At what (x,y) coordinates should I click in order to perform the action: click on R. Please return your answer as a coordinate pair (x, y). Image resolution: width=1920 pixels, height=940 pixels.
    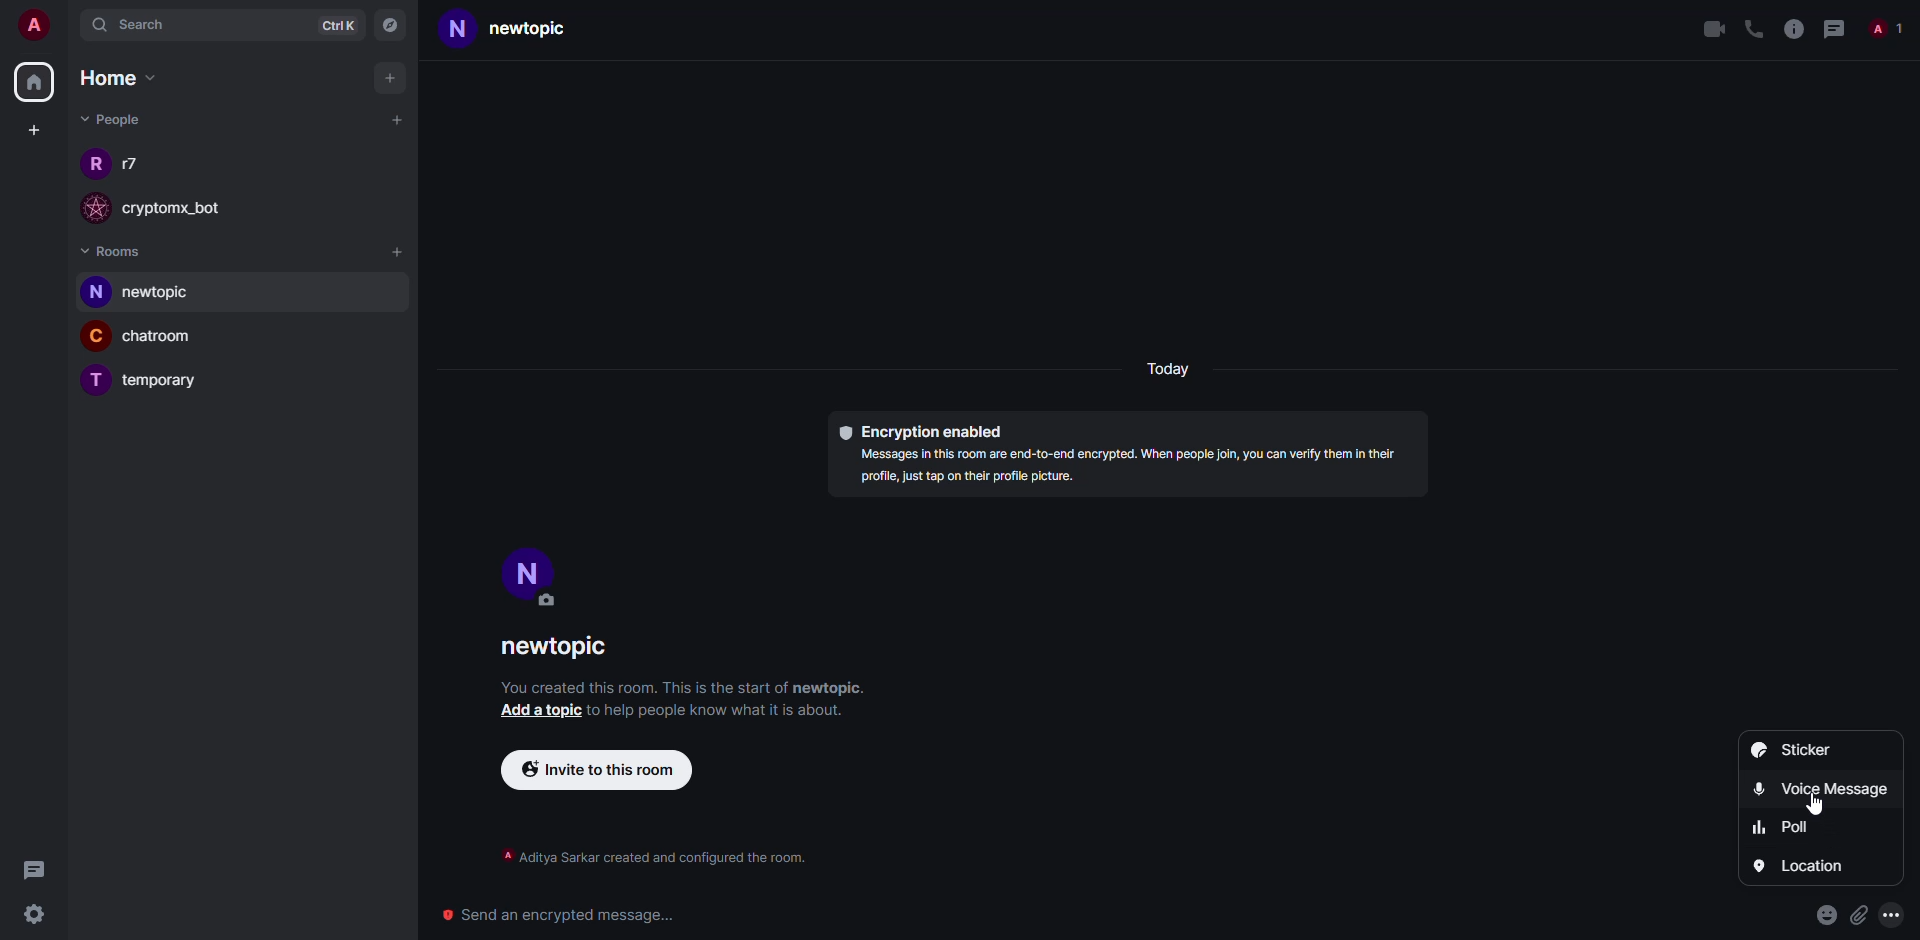
    Looking at the image, I should click on (90, 165).